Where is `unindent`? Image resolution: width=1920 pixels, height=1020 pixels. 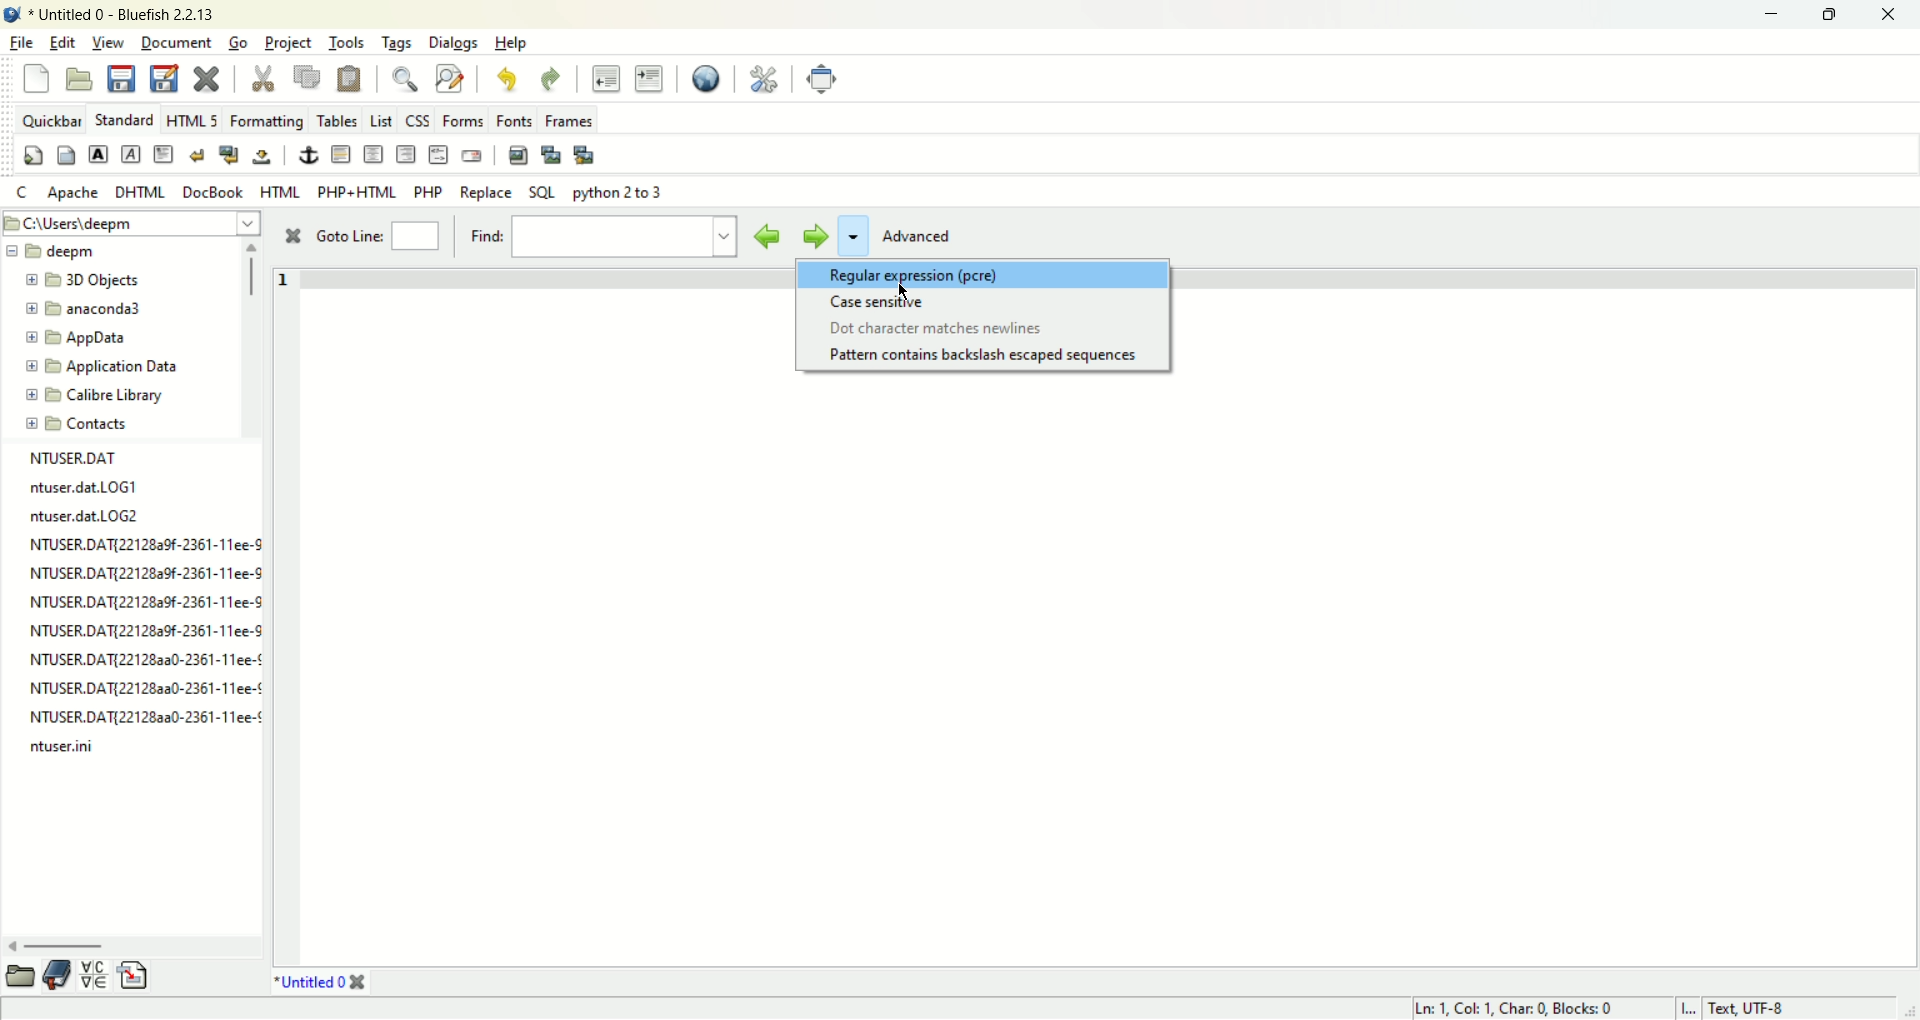 unindent is located at coordinates (607, 77).